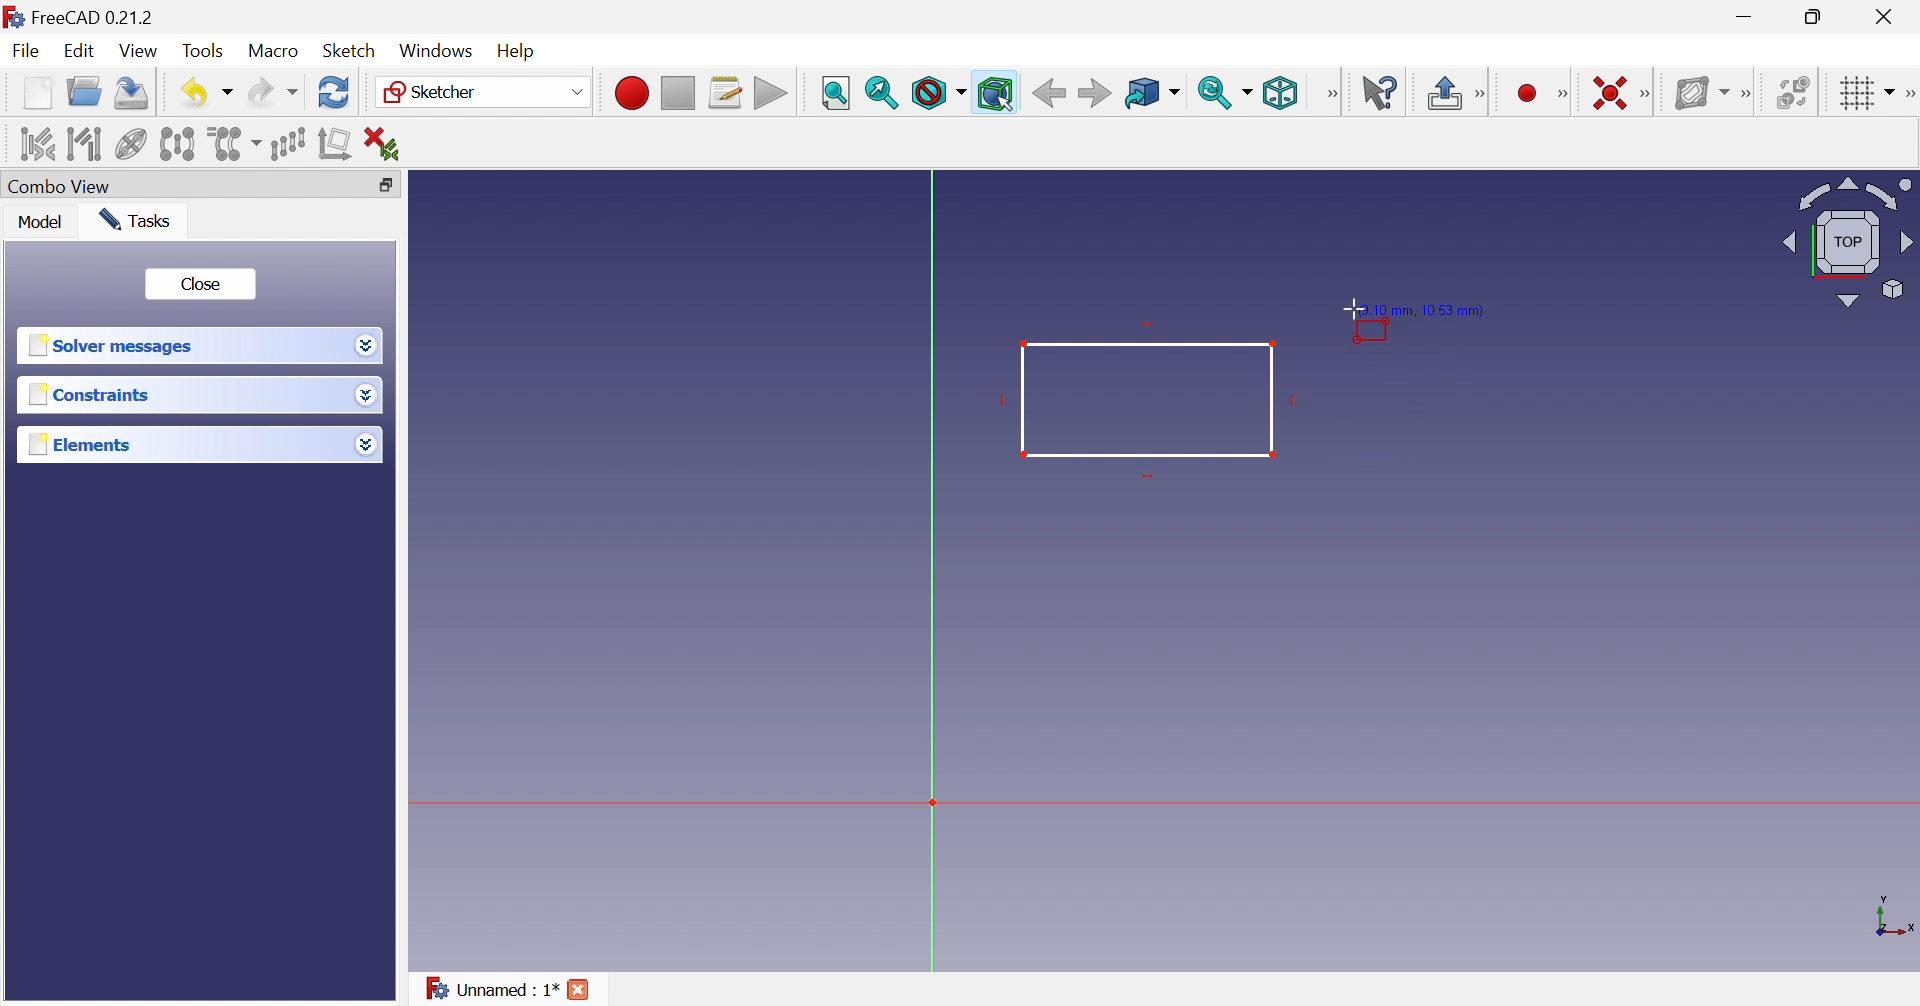  I want to click on Leave sketch, so click(1445, 94).